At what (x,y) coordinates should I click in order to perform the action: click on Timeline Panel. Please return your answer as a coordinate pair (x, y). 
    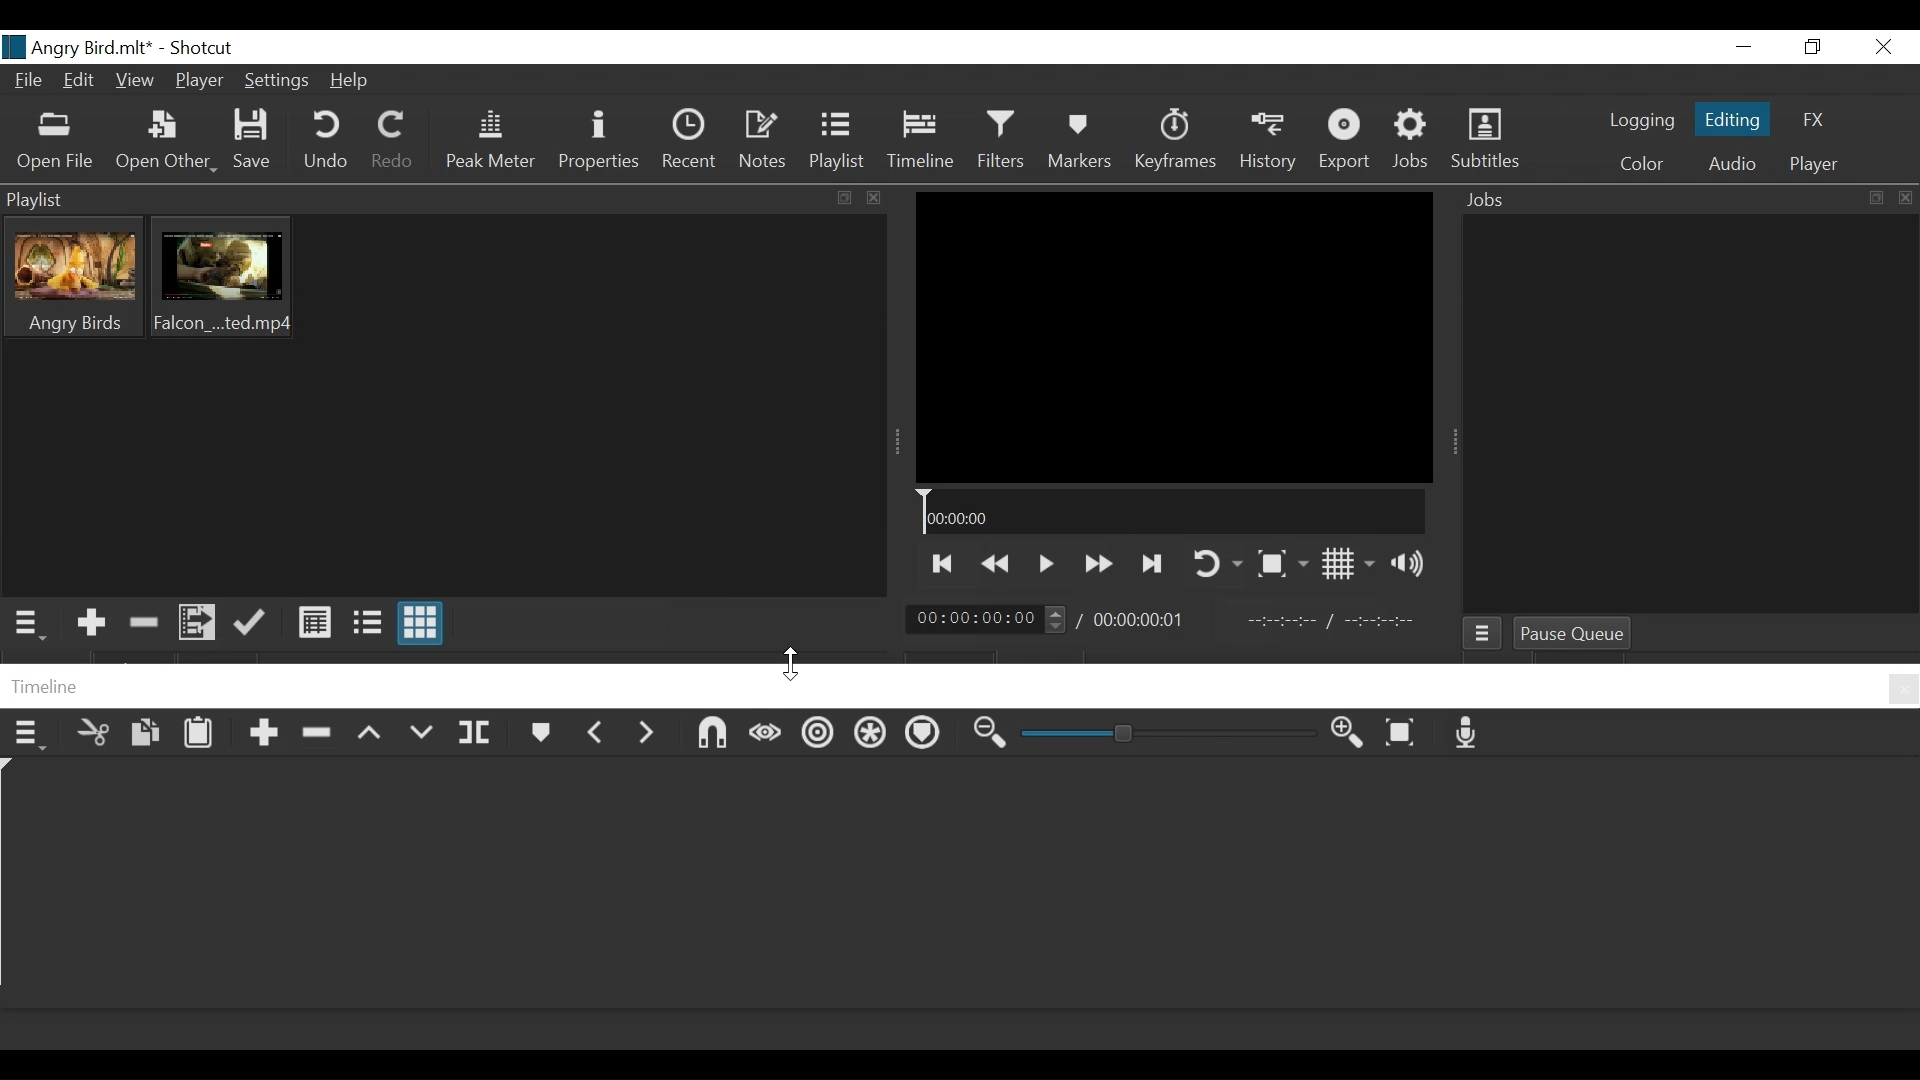
    Looking at the image, I should click on (962, 687).